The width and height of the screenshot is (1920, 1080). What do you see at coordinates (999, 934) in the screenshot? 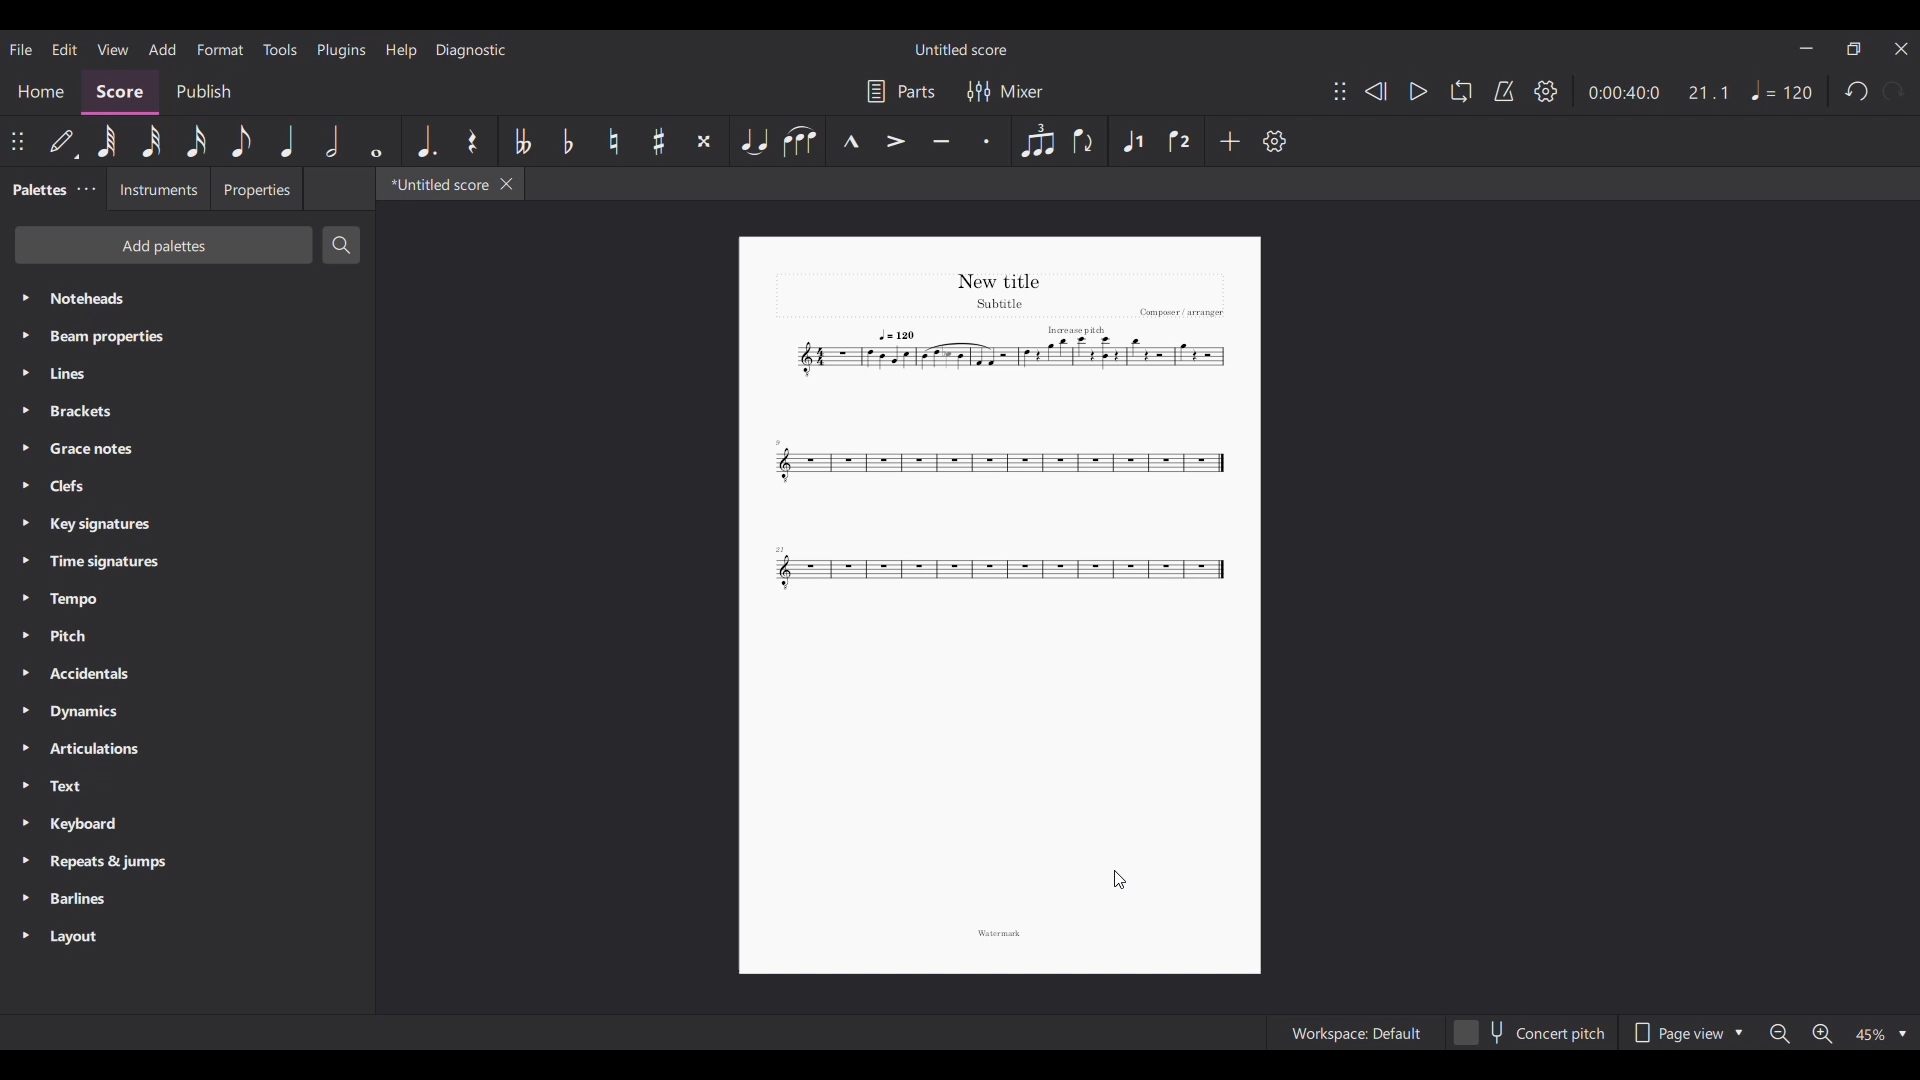
I see `Watermark` at bounding box center [999, 934].